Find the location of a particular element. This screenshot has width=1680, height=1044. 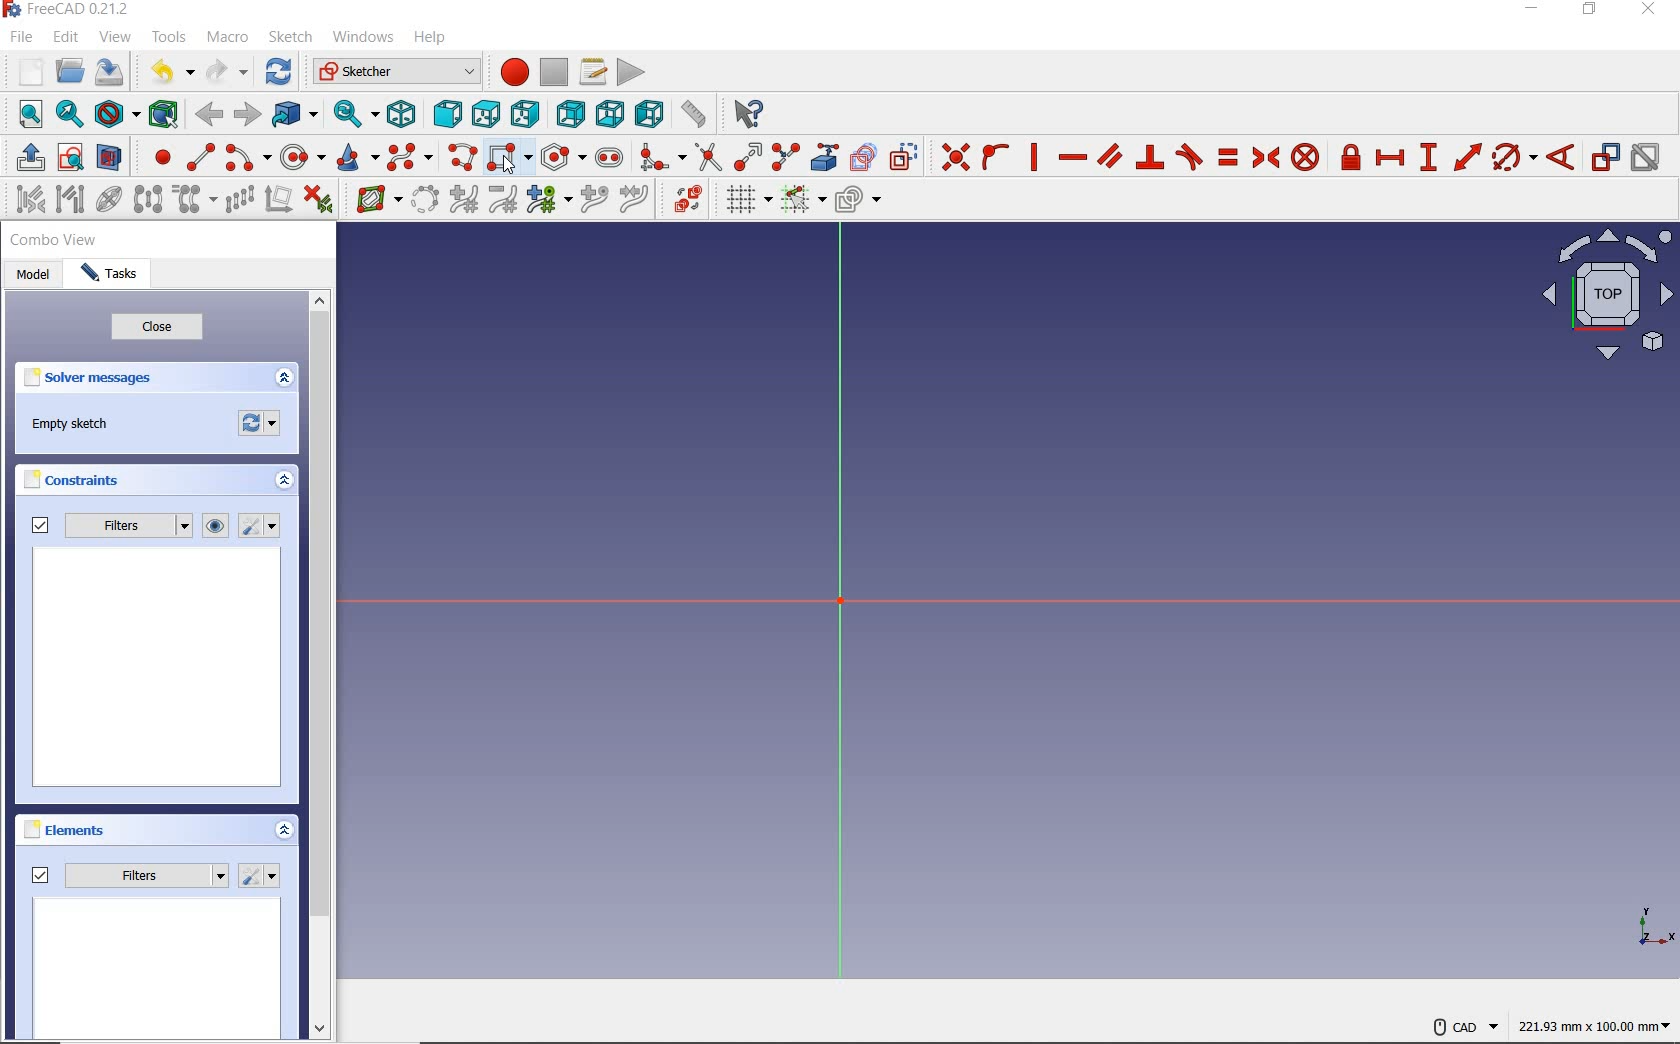

refresh is located at coordinates (280, 73).